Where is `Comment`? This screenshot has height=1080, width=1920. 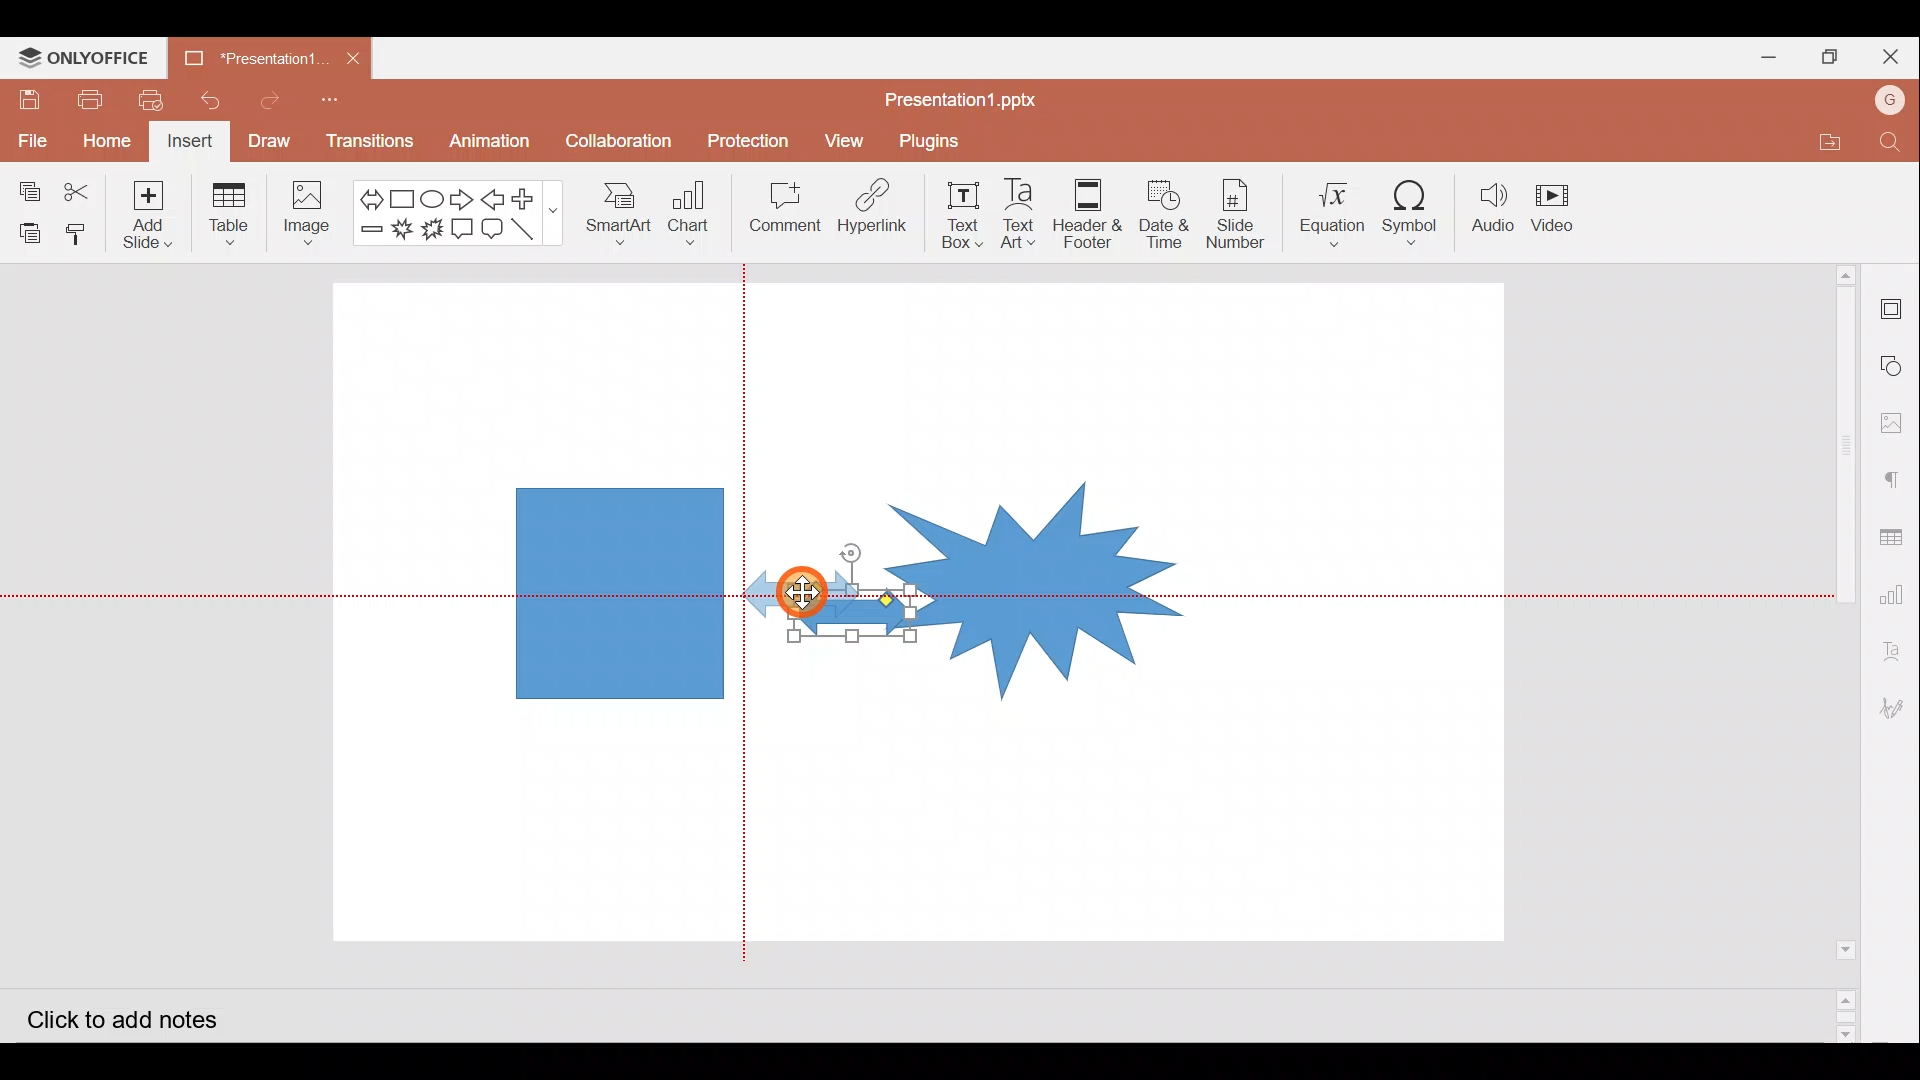
Comment is located at coordinates (786, 211).